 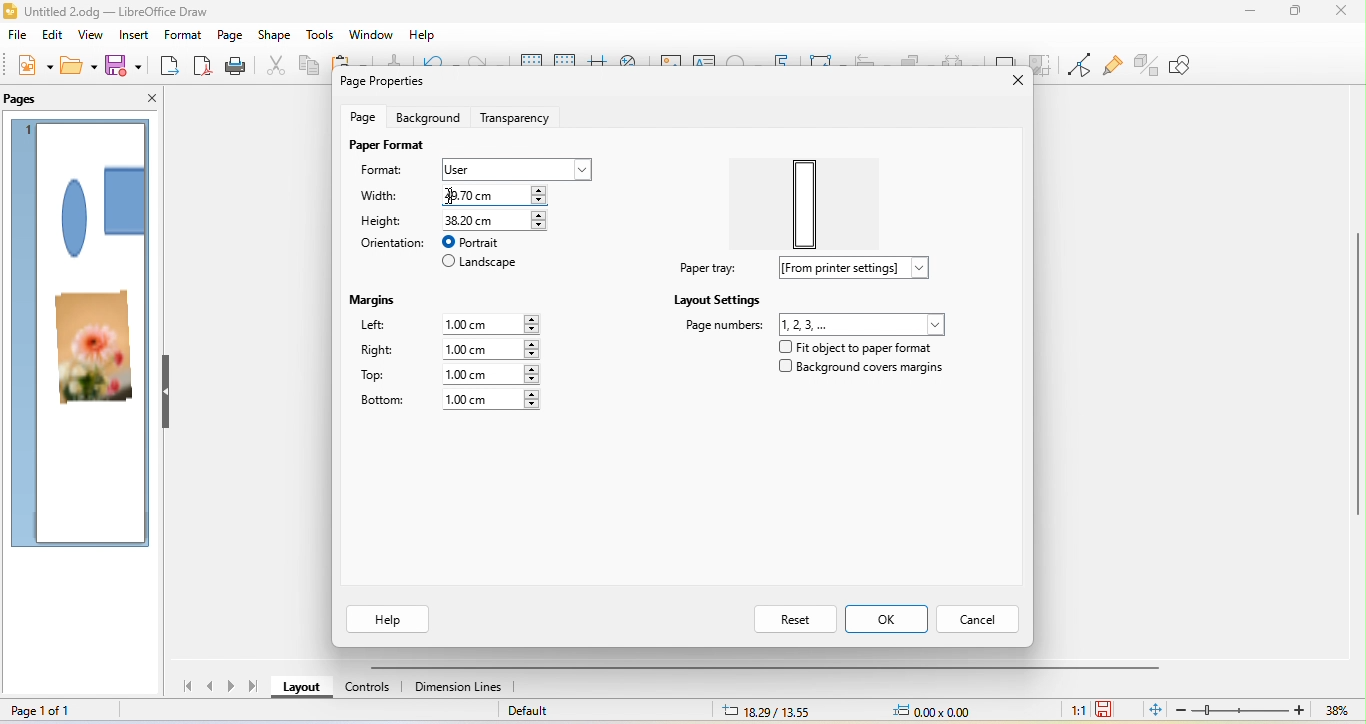 I want to click on 0.00x0.00, so click(x=946, y=712).